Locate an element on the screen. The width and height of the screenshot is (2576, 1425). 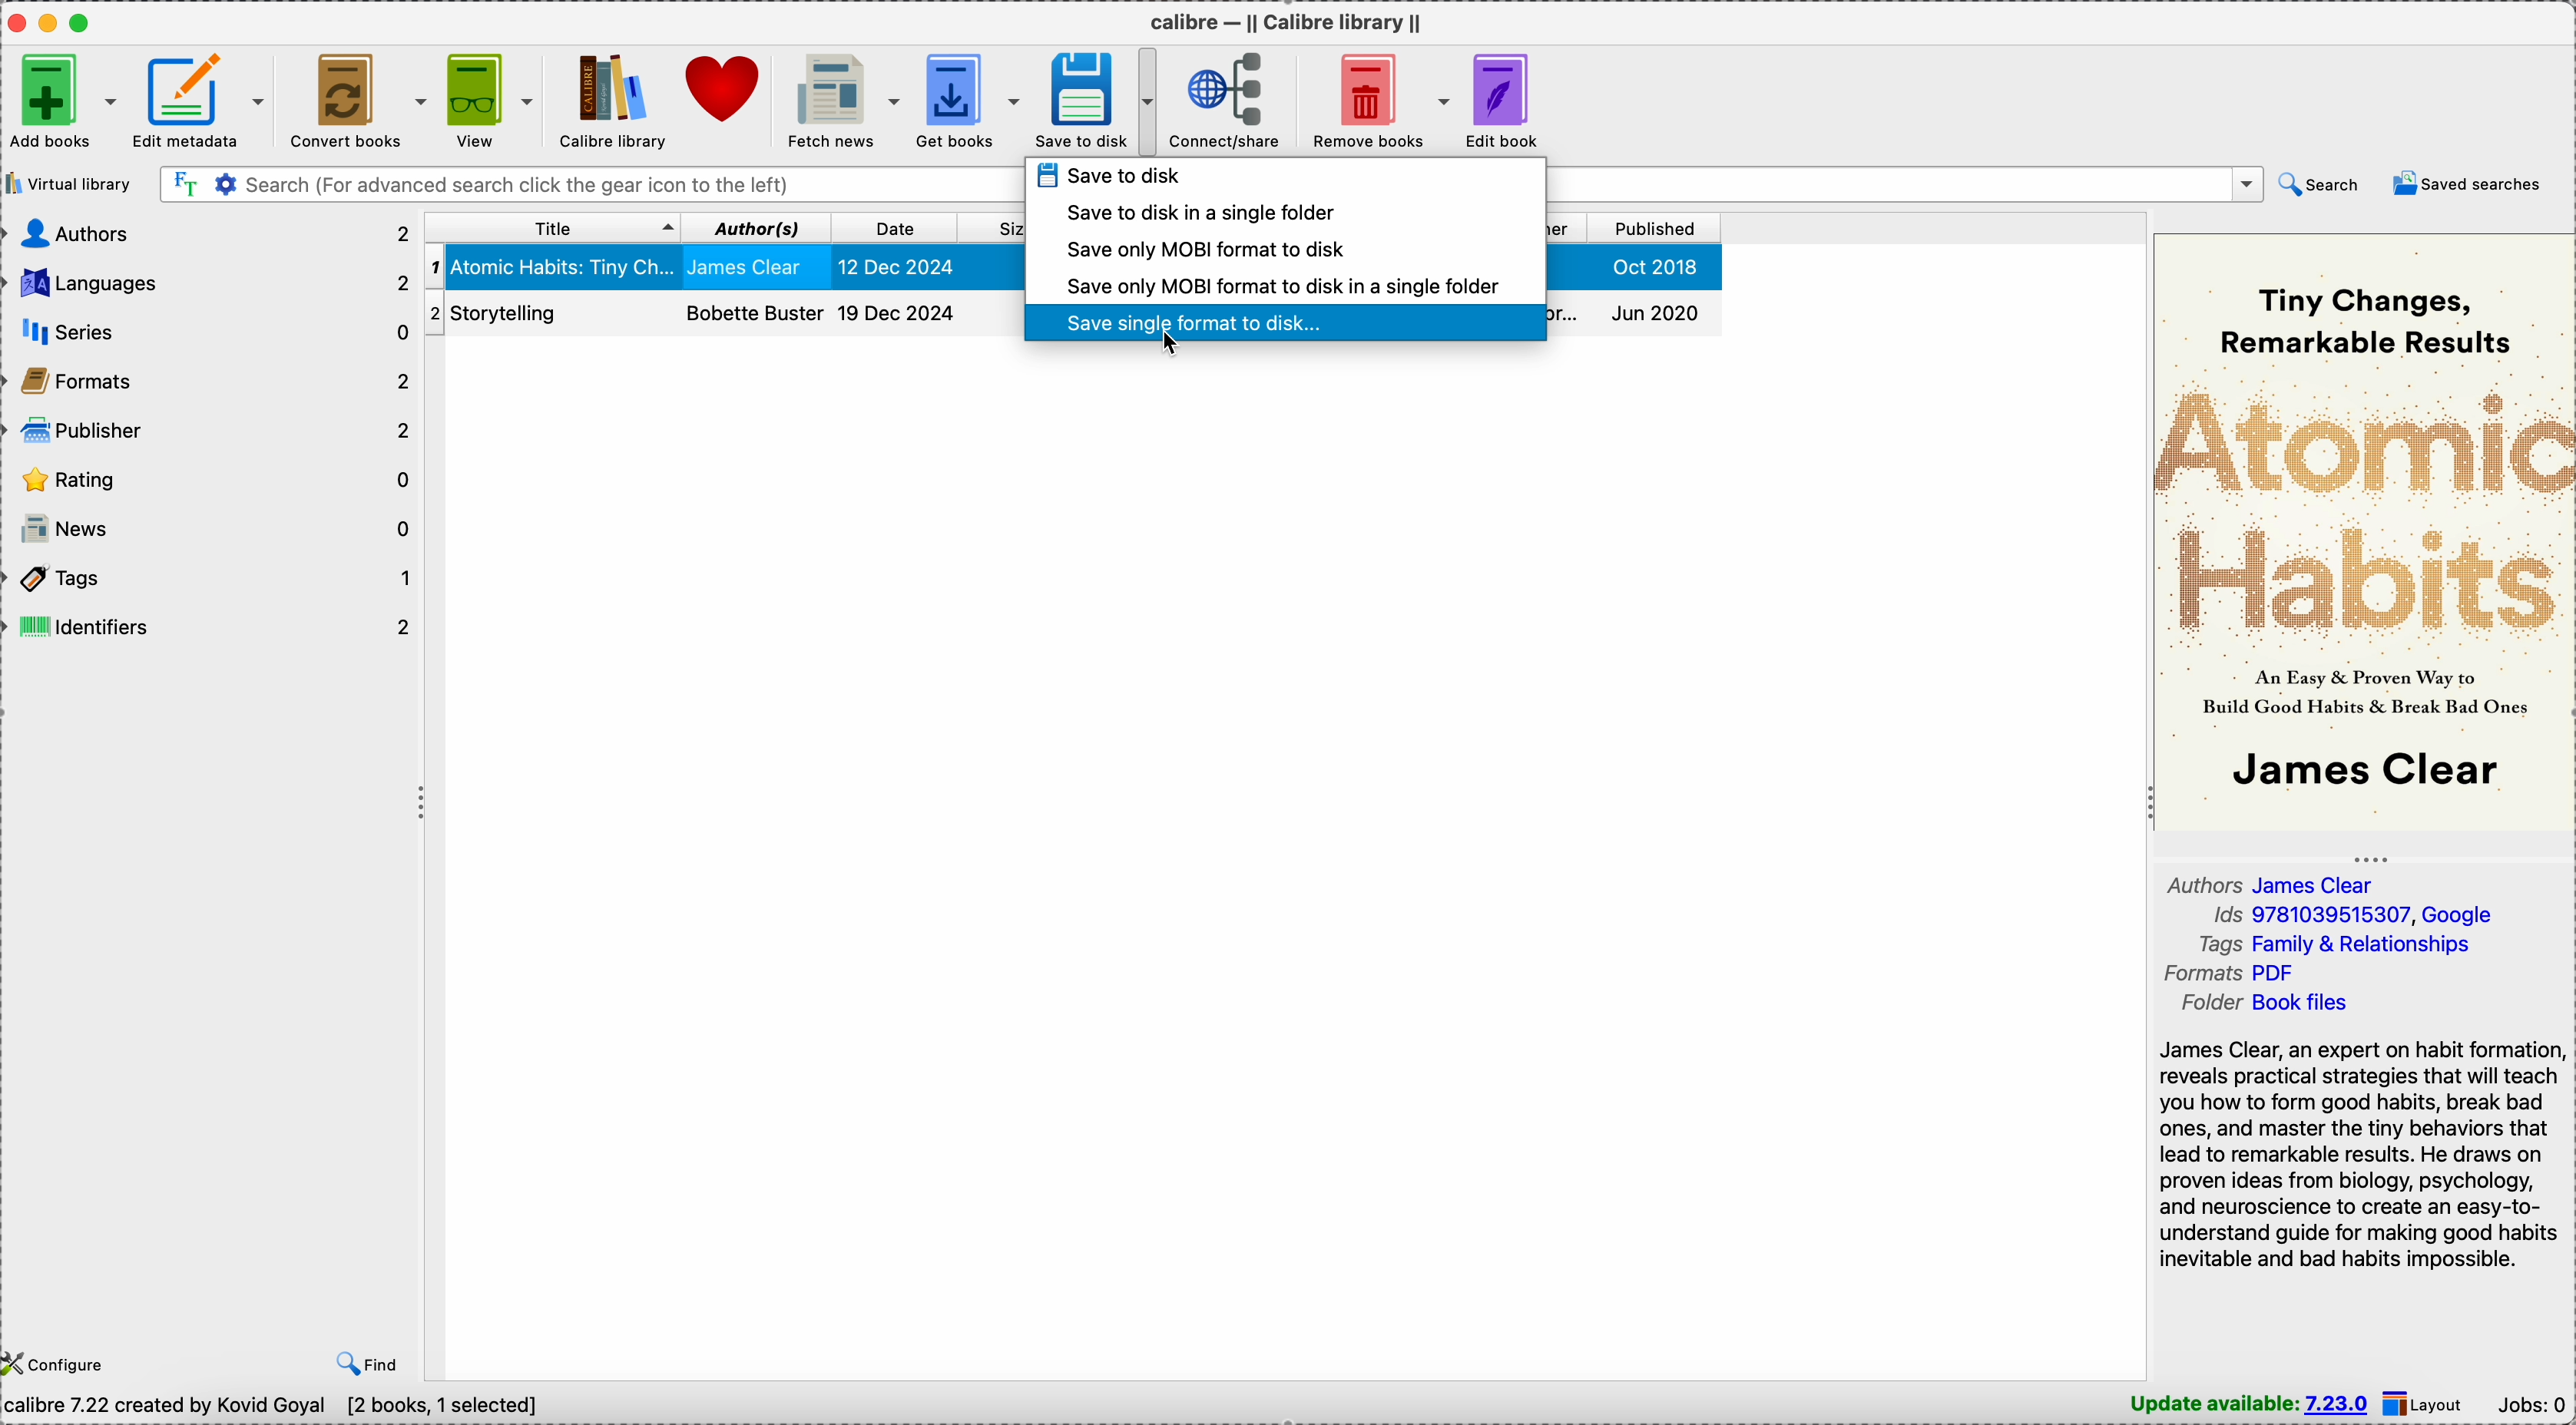
Calibre - || Calibre library || is located at coordinates (1294, 21).